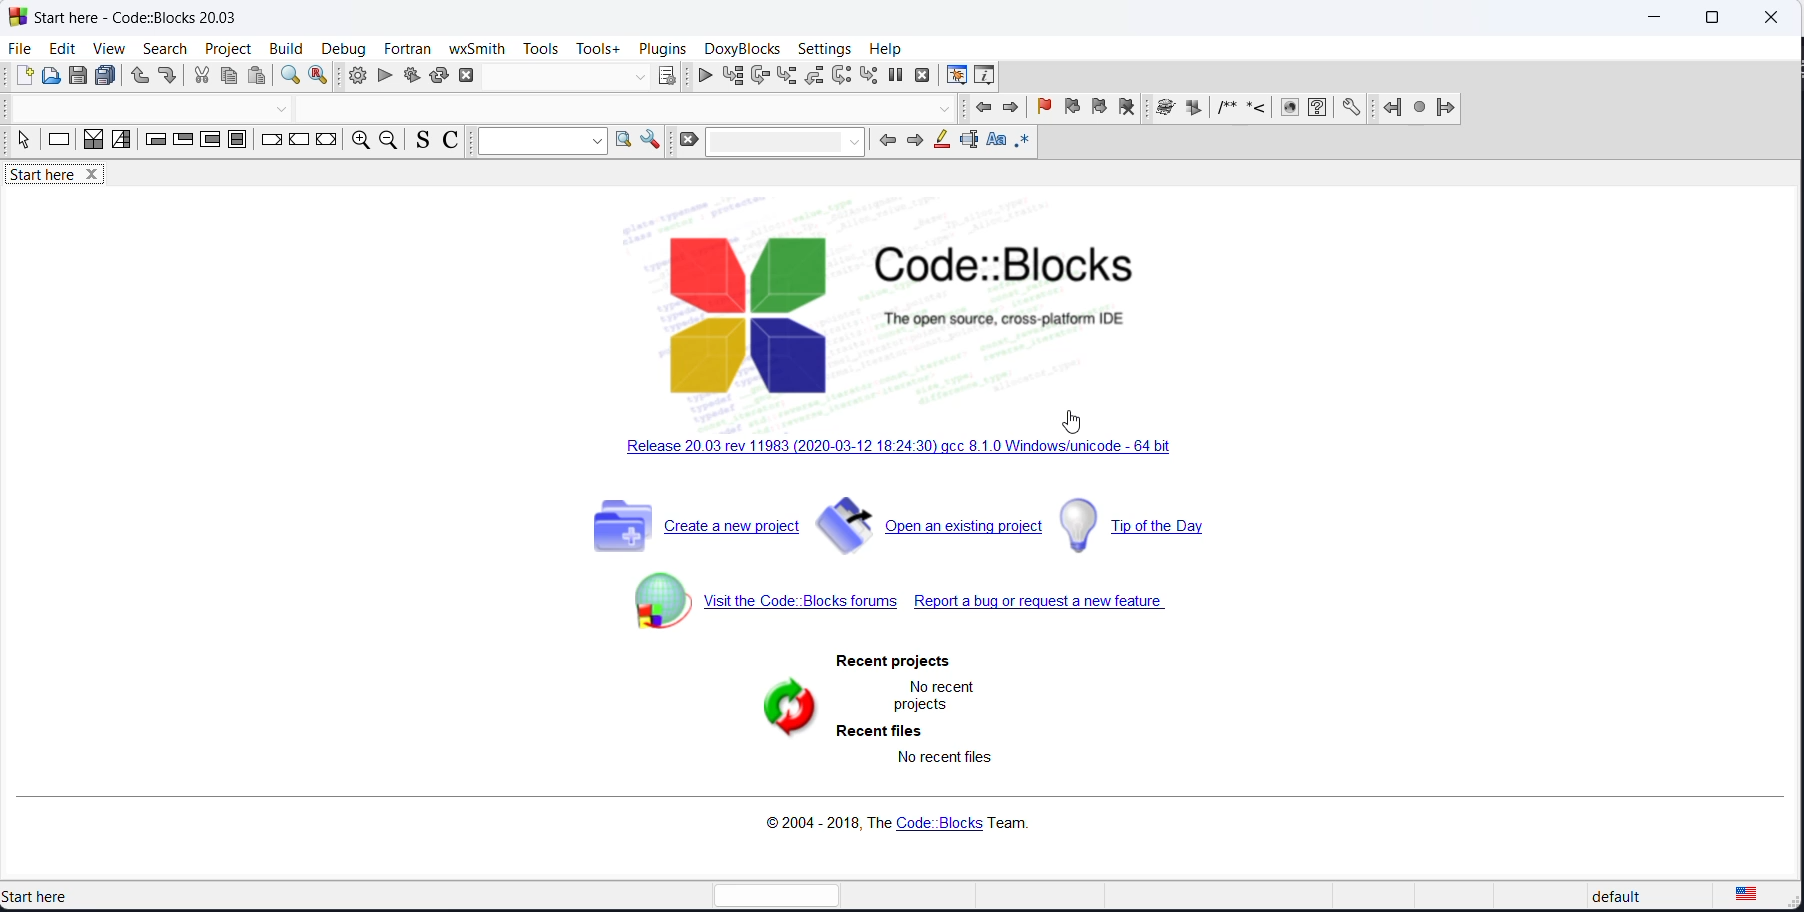 The image size is (1804, 912). Describe the element at coordinates (667, 75) in the screenshot. I see `target dialog` at that location.